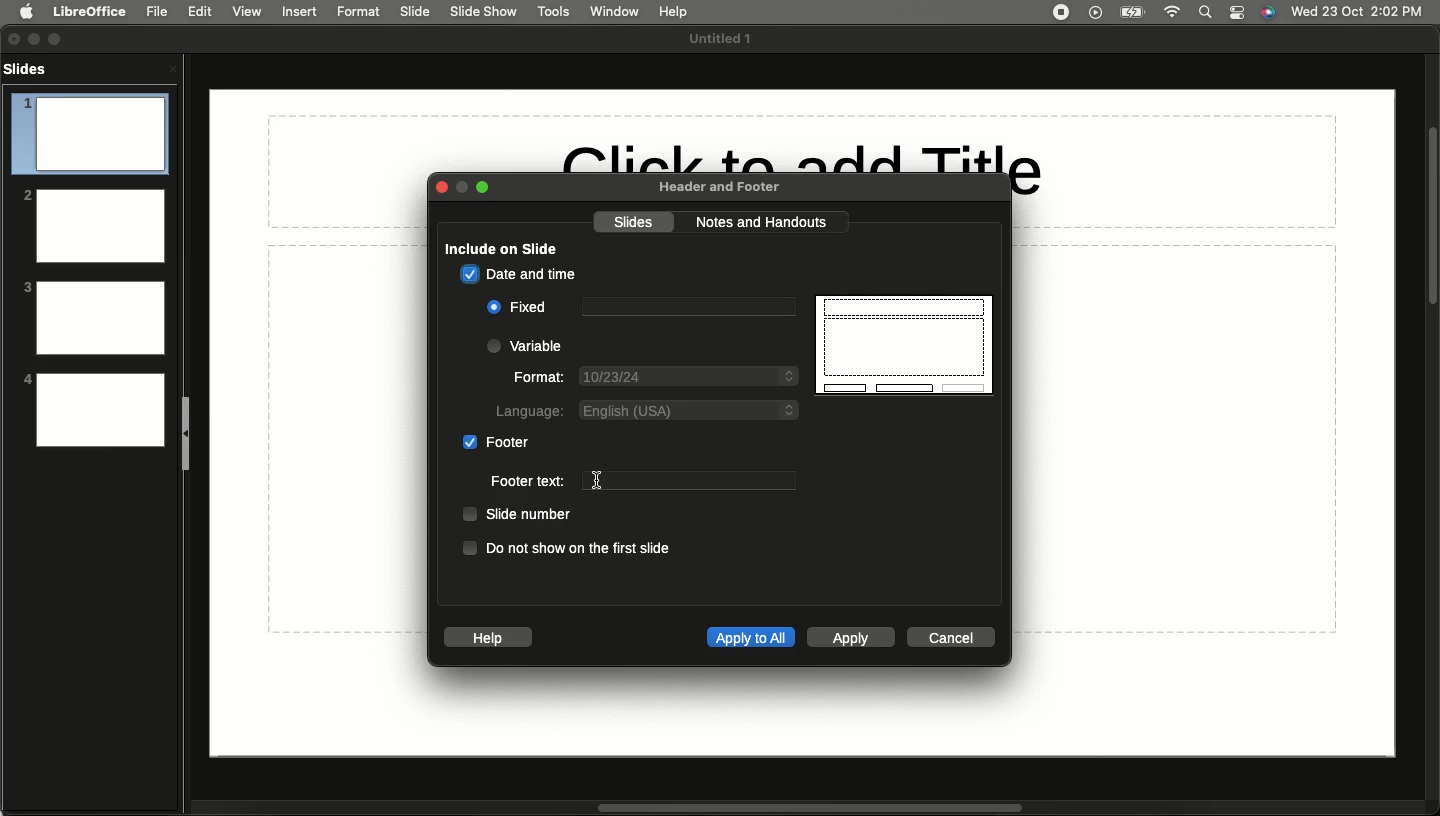 This screenshot has width=1440, height=816. What do you see at coordinates (1357, 10) in the screenshot?
I see `Date/time` at bounding box center [1357, 10].